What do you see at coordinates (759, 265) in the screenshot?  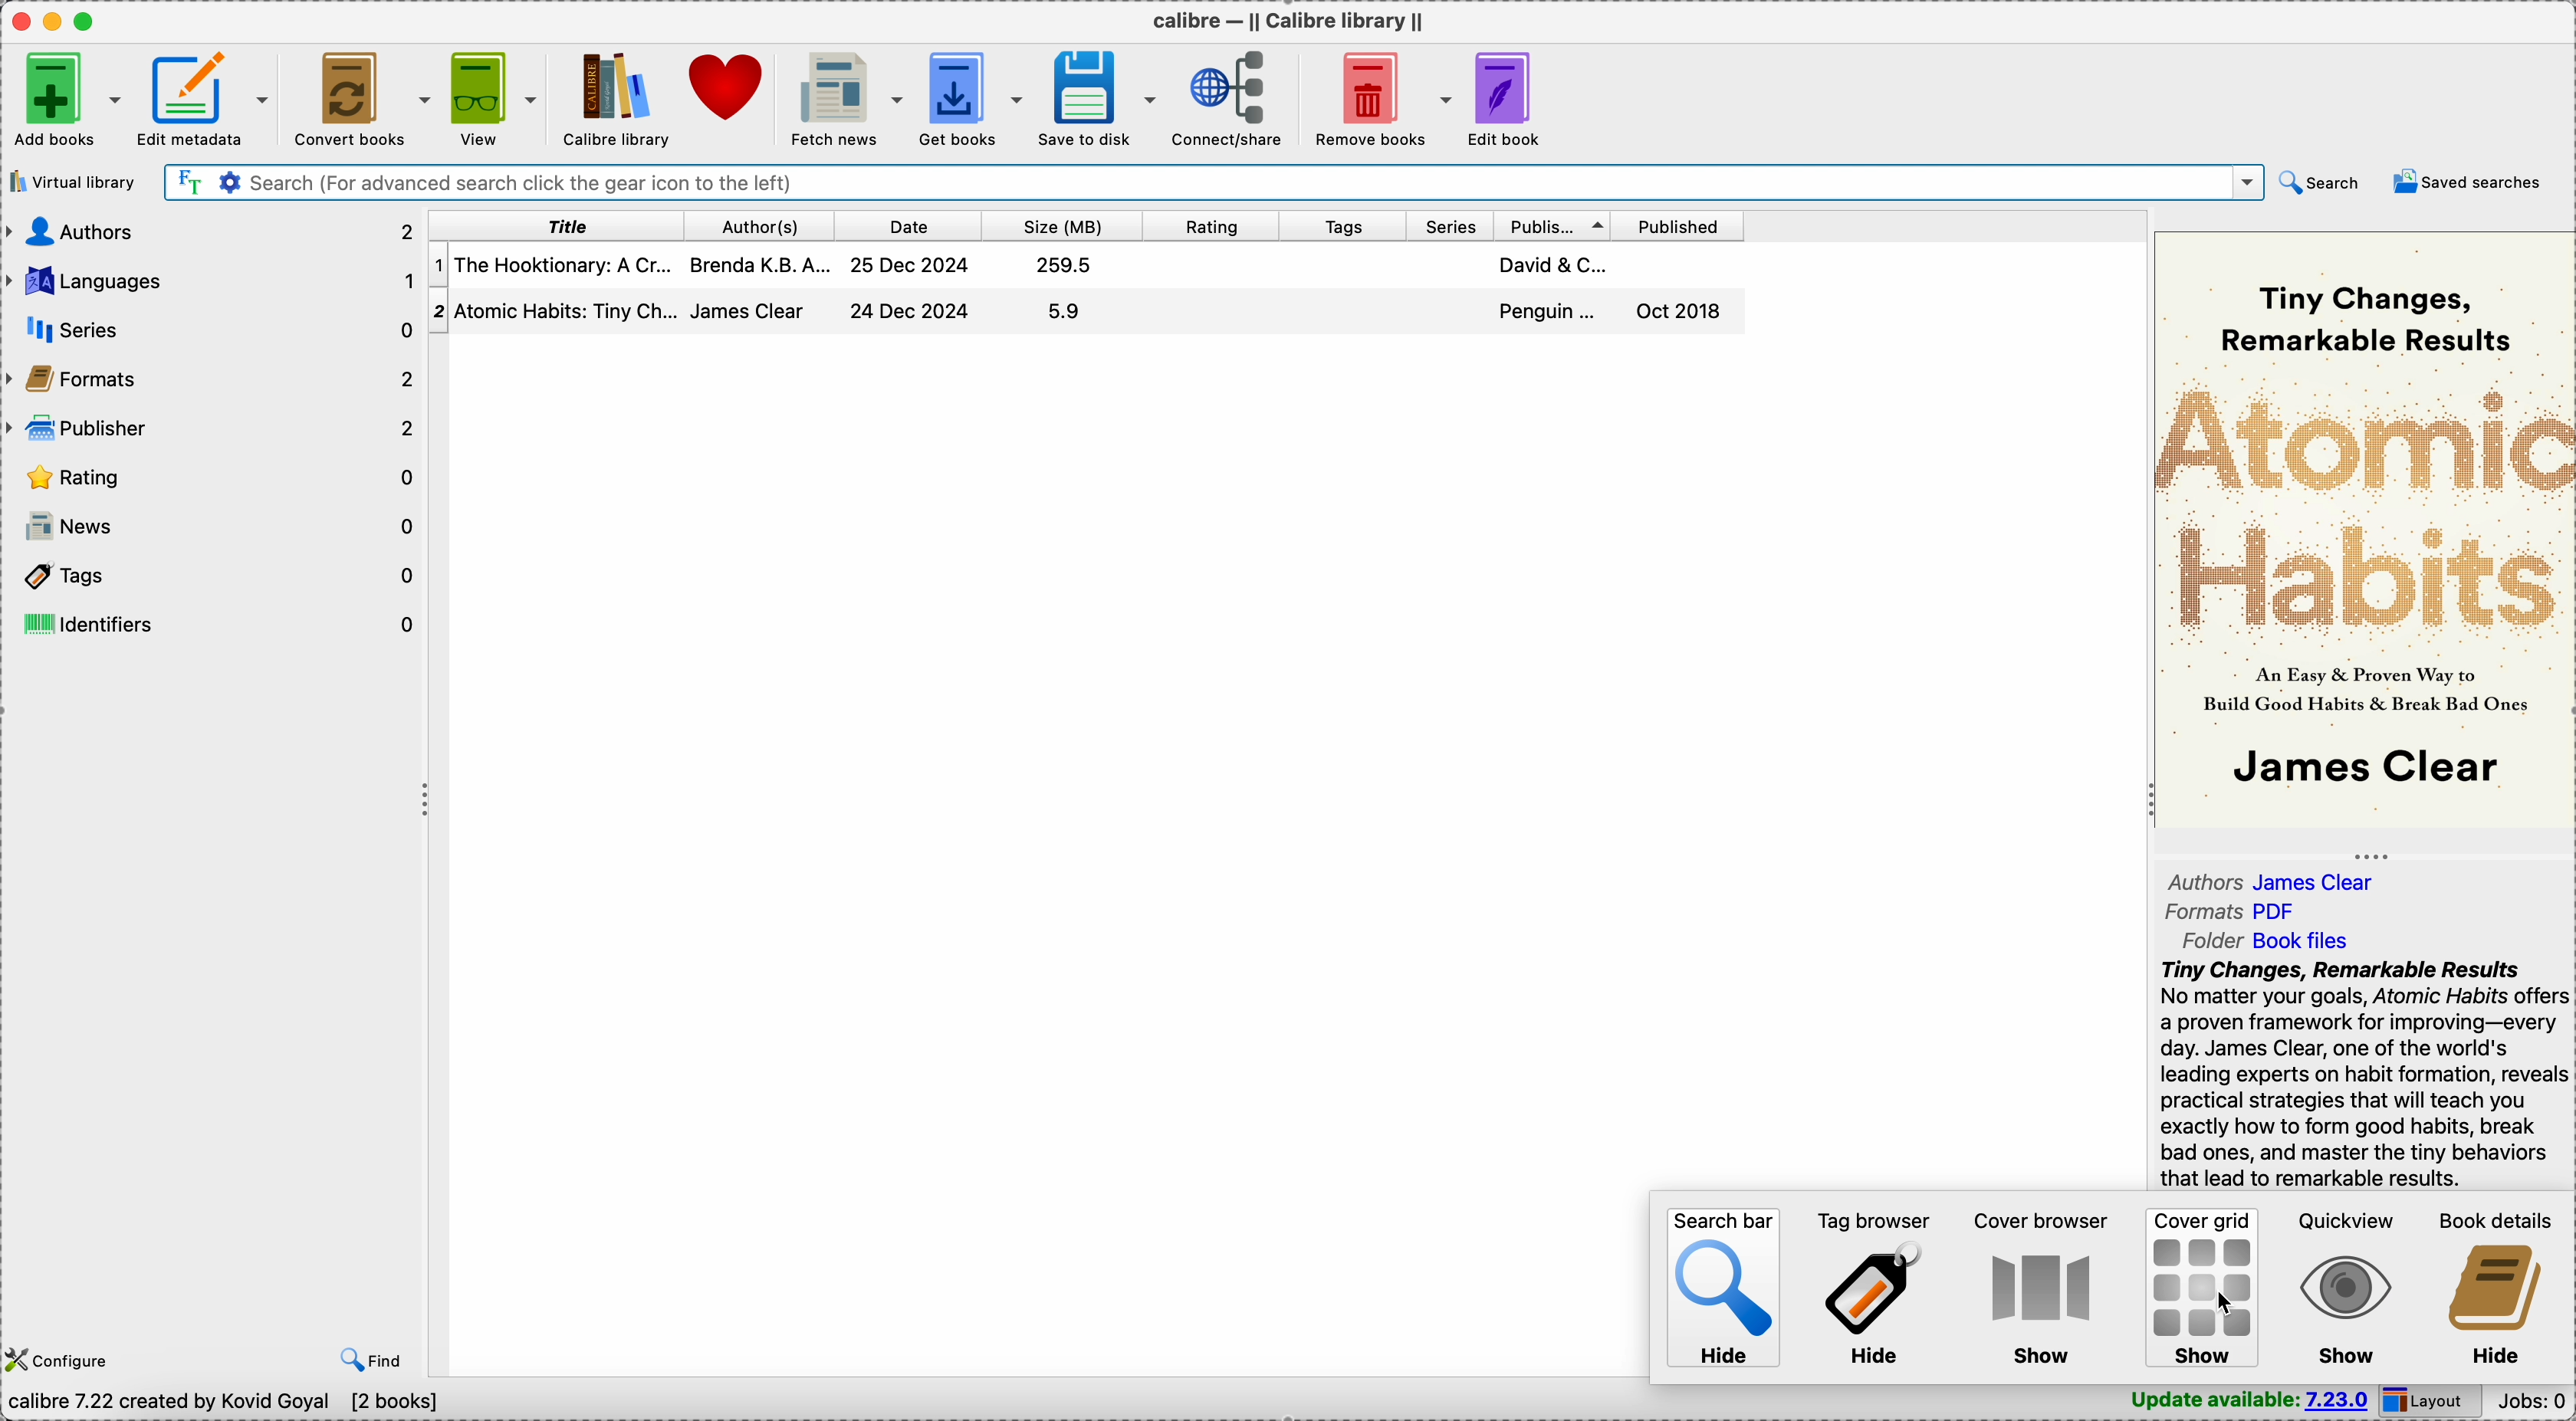 I see `brenda K.B.A...` at bounding box center [759, 265].